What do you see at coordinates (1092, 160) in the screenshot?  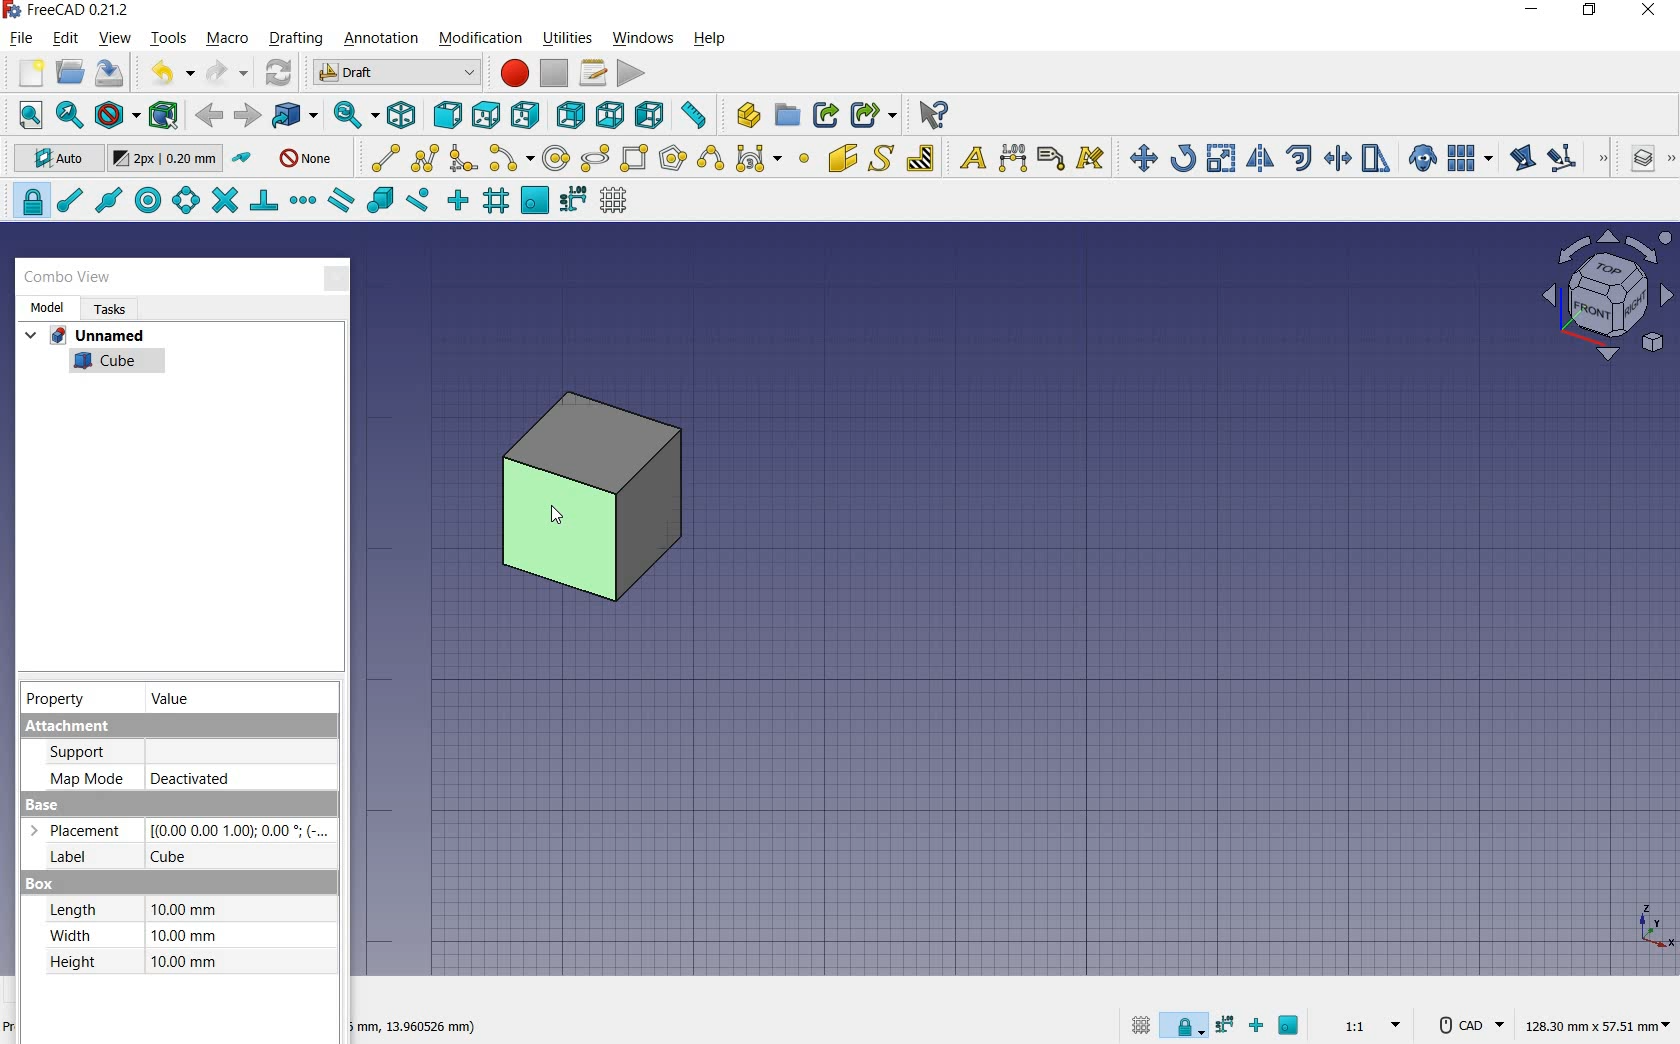 I see `annotation styles` at bounding box center [1092, 160].